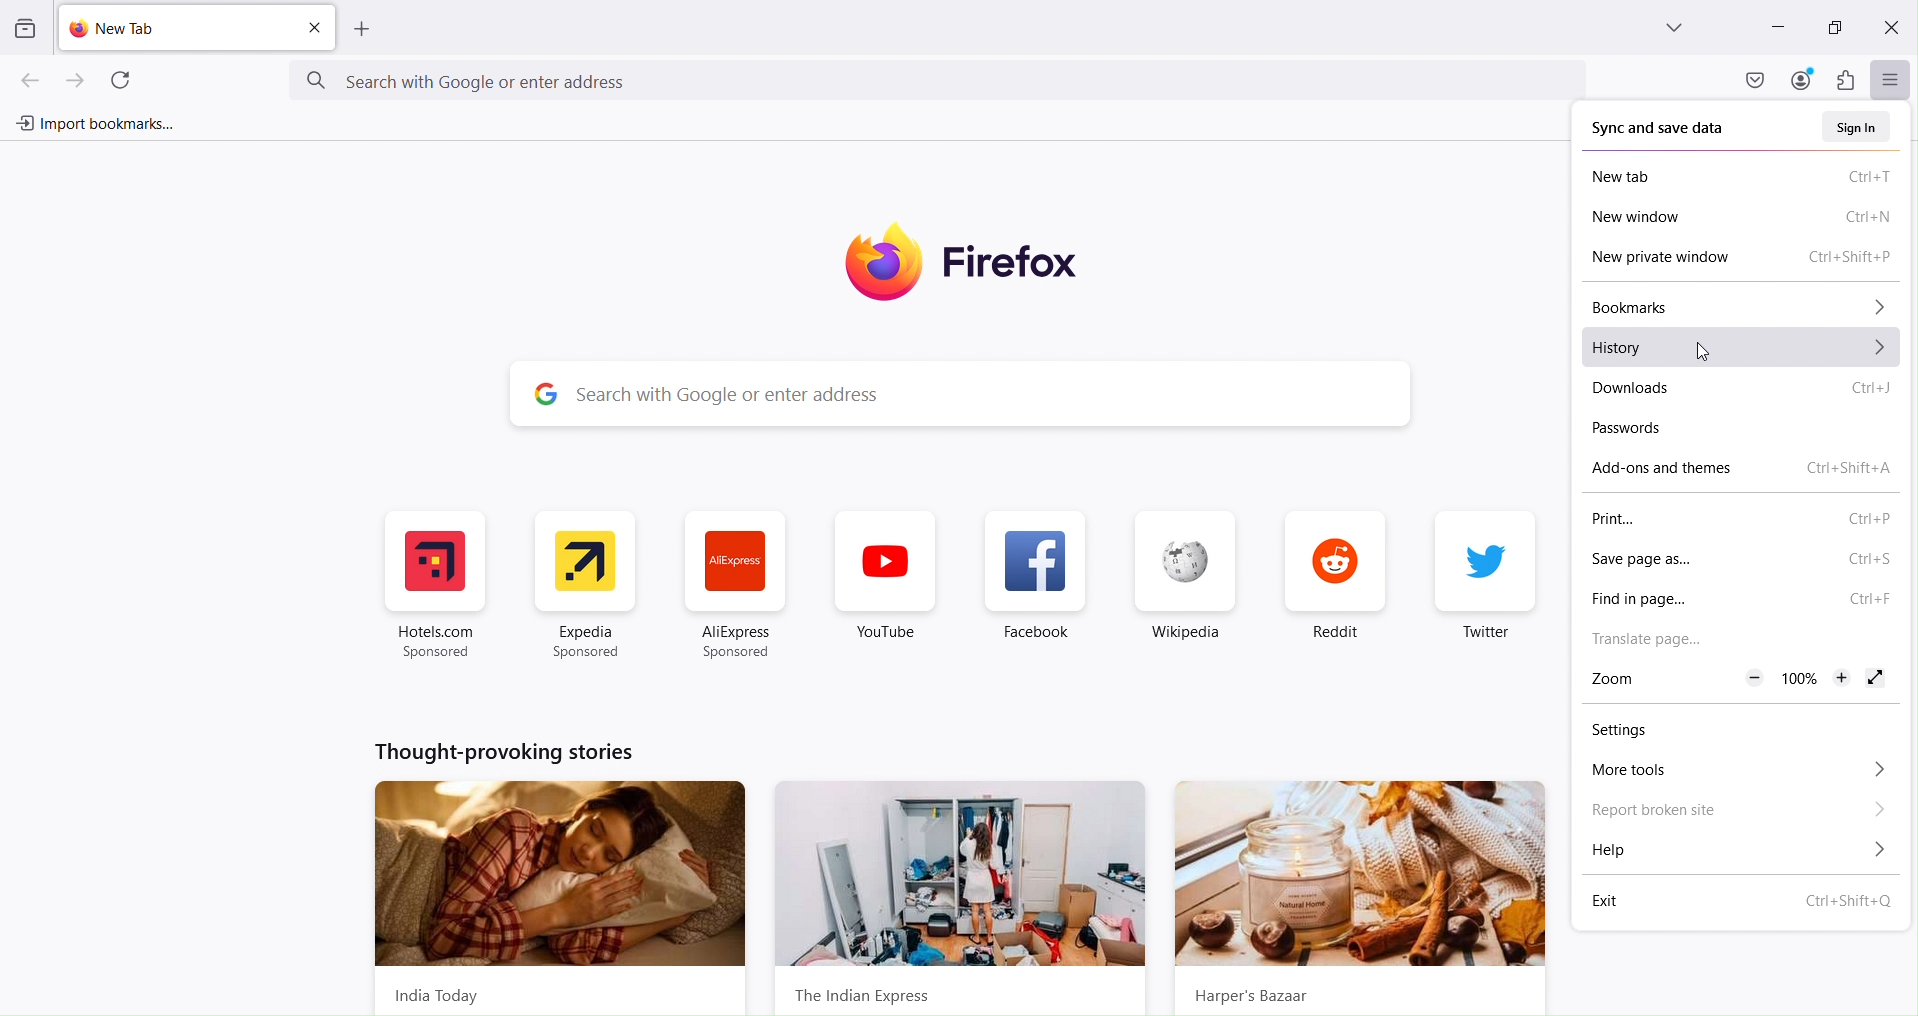 This screenshot has width=1918, height=1016. What do you see at coordinates (582, 586) in the screenshot?
I see `Expedia Web Shortcut` at bounding box center [582, 586].